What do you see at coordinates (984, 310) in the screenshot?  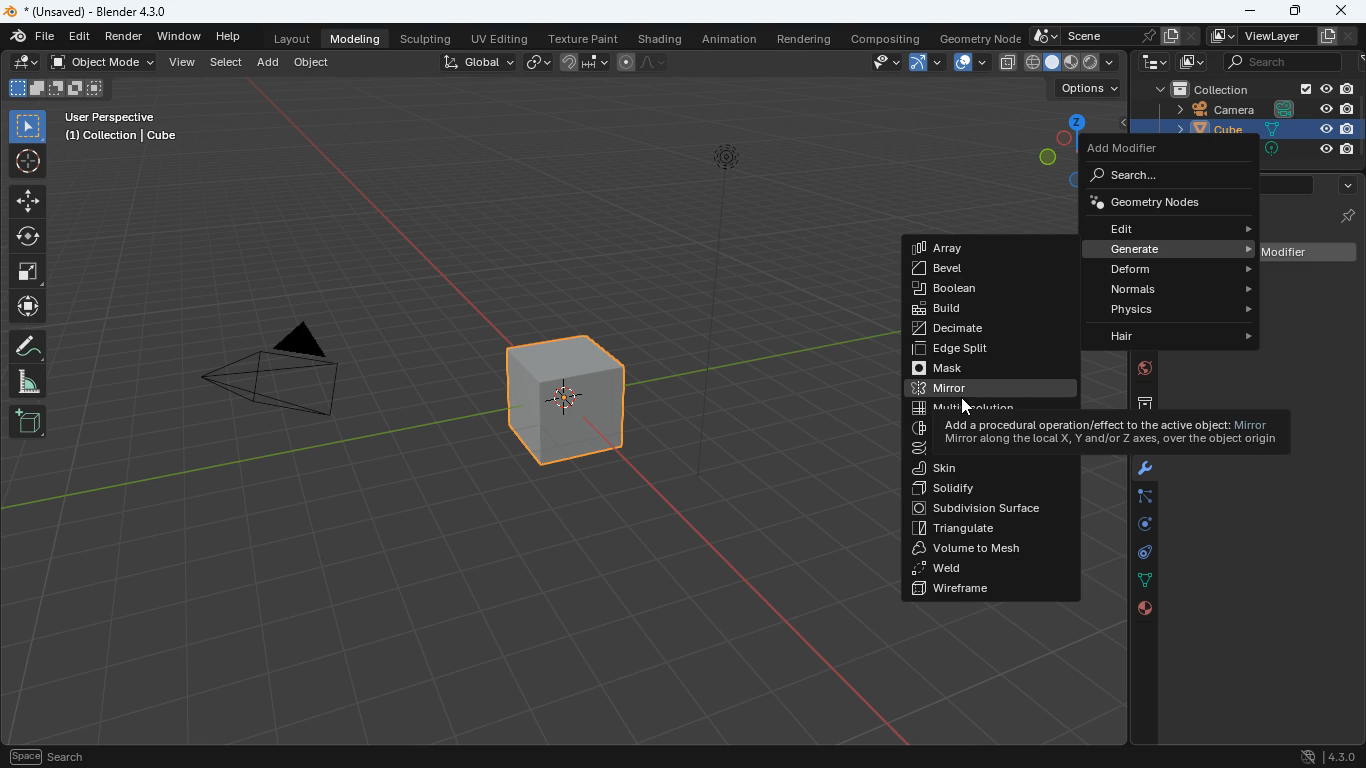 I see `build` at bounding box center [984, 310].